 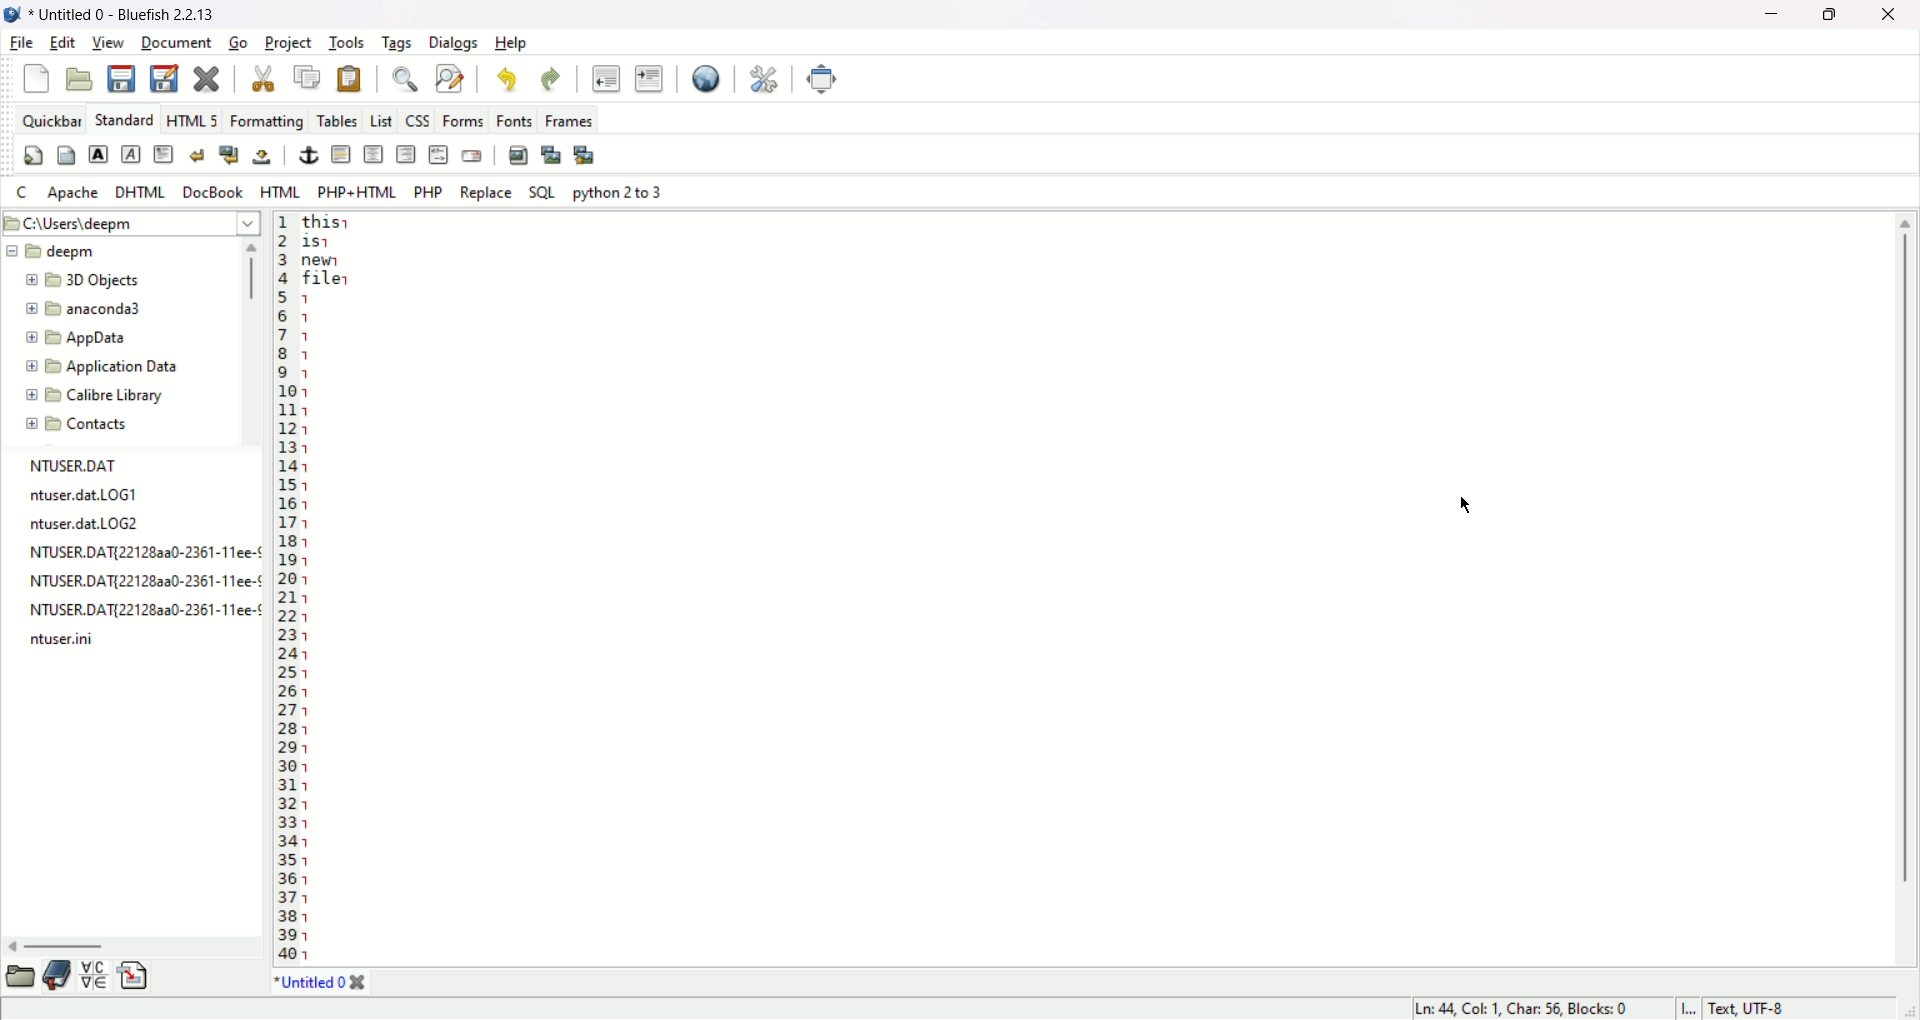 I want to click on cut, so click(x=261, y=79).